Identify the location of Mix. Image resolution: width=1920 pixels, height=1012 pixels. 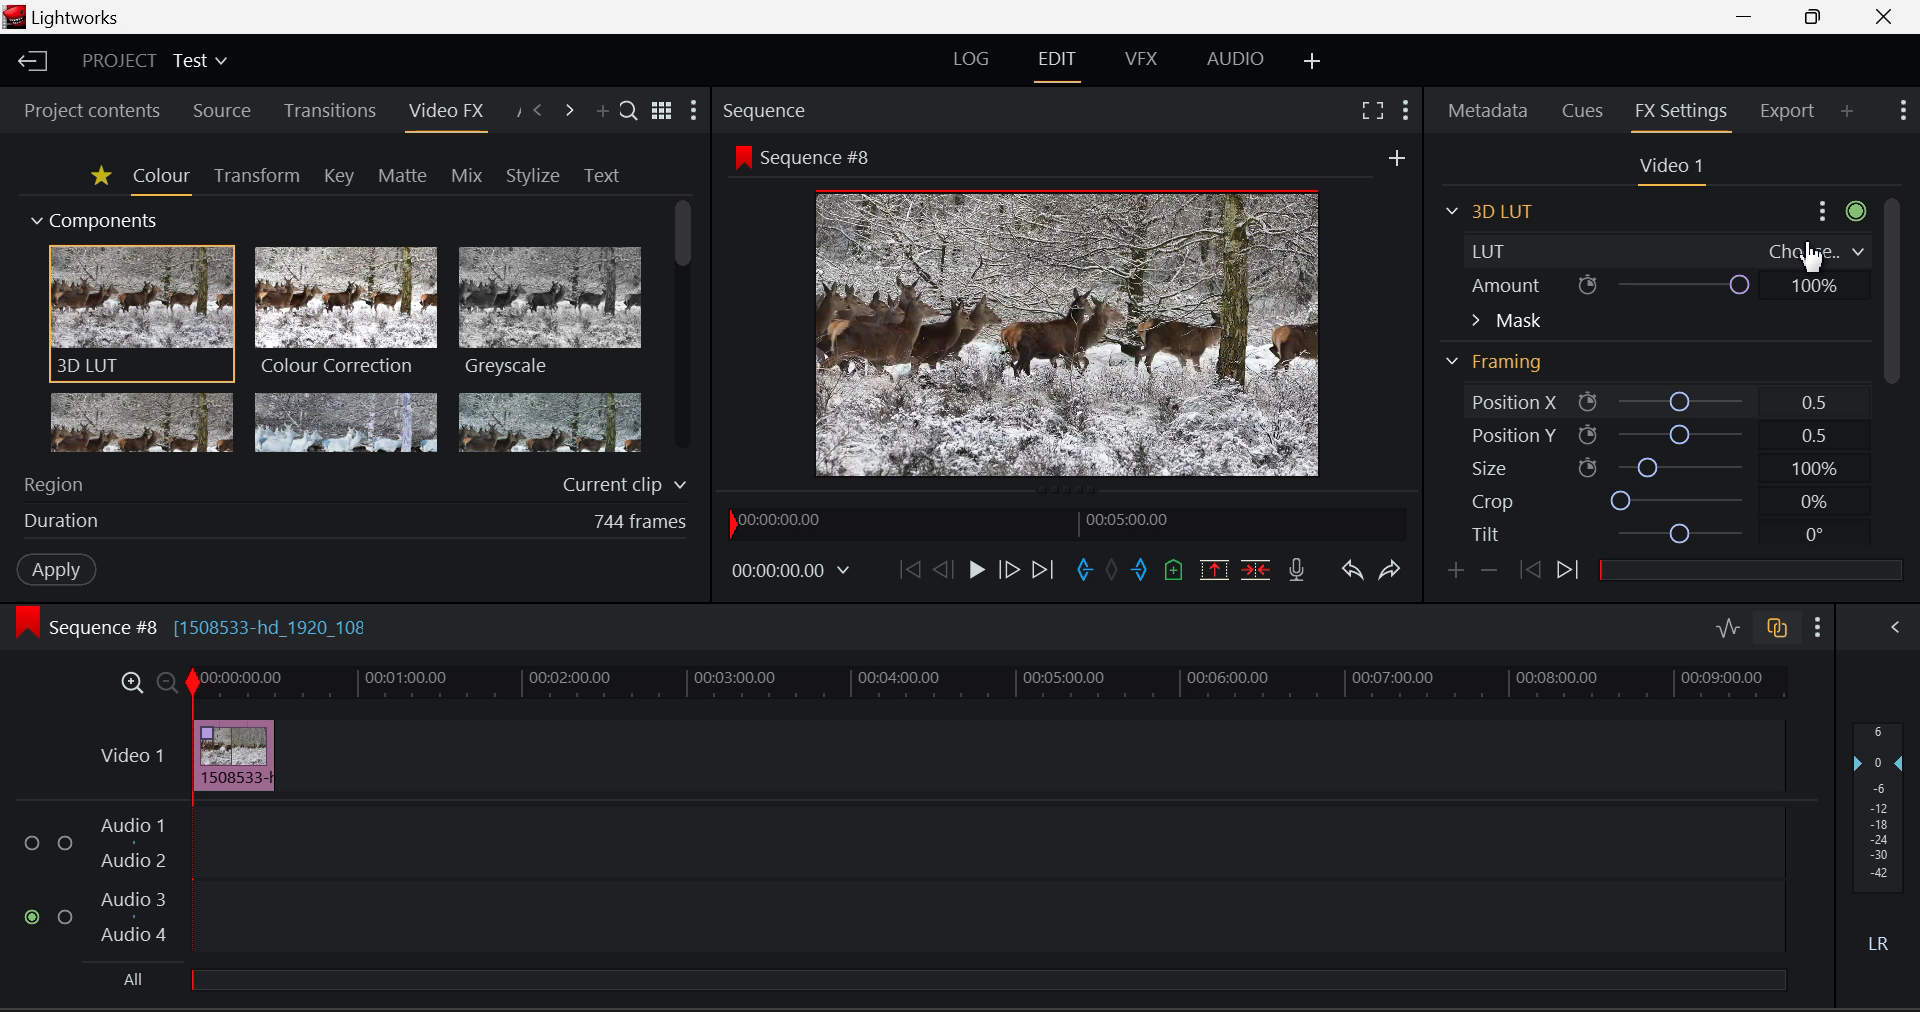
(468, 172).